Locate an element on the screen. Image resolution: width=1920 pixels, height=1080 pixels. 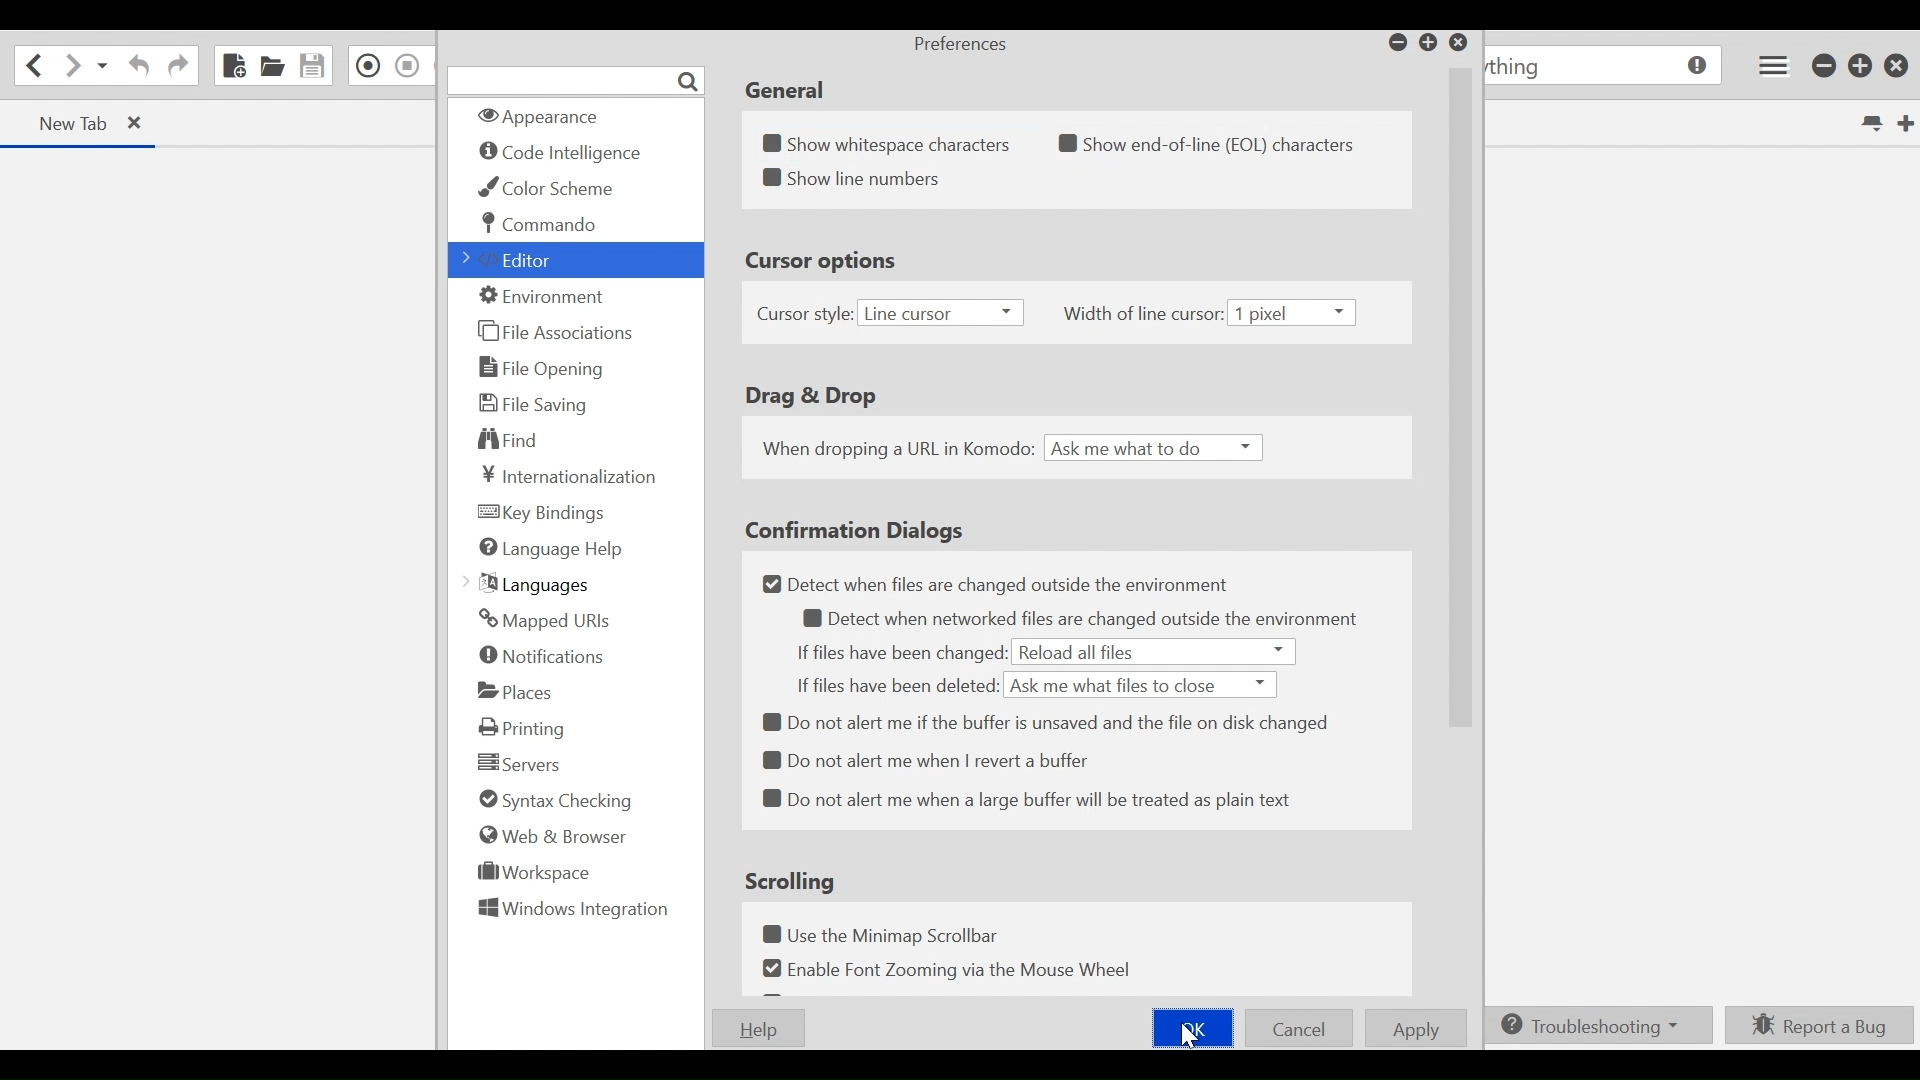
Undo last action is located at coordinates (140, 66).